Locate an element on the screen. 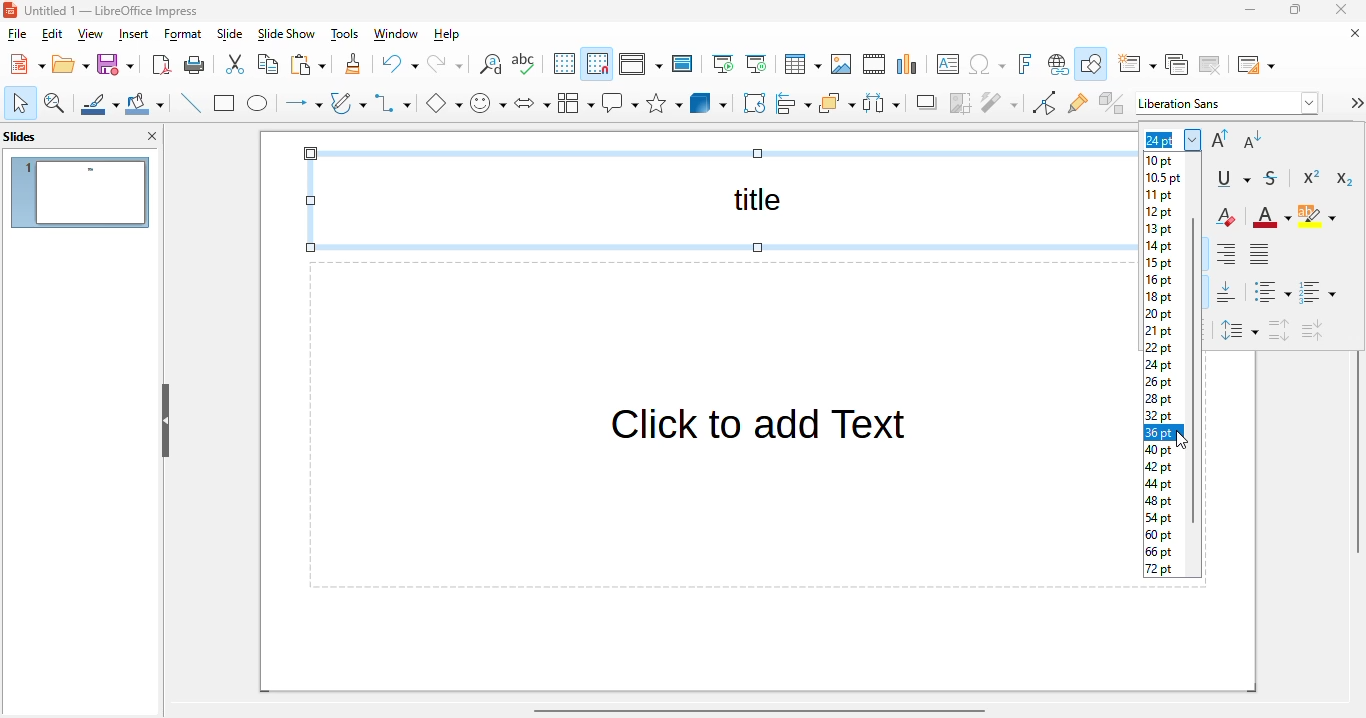 The image size is (1366, 718). 10.5 pt is located at coordinates (1165, 178).